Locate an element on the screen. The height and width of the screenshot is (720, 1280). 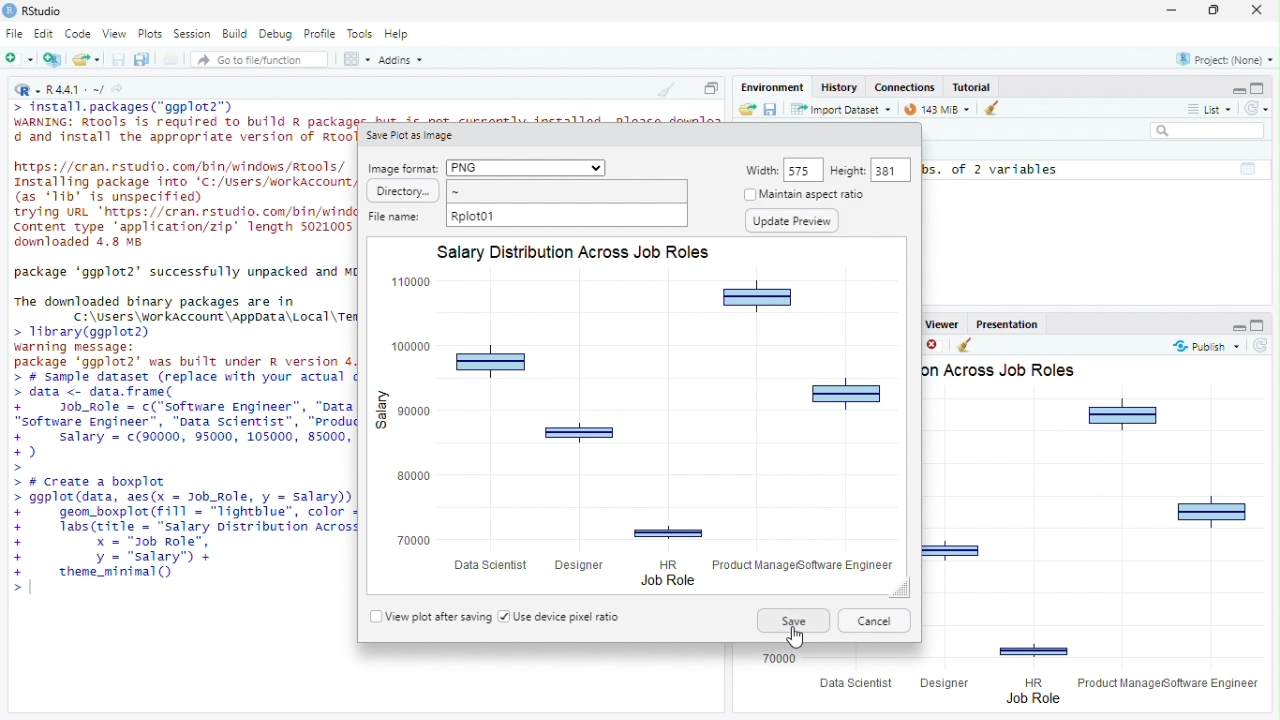
File name : Rplot01 is located at coordinates (525, 215).